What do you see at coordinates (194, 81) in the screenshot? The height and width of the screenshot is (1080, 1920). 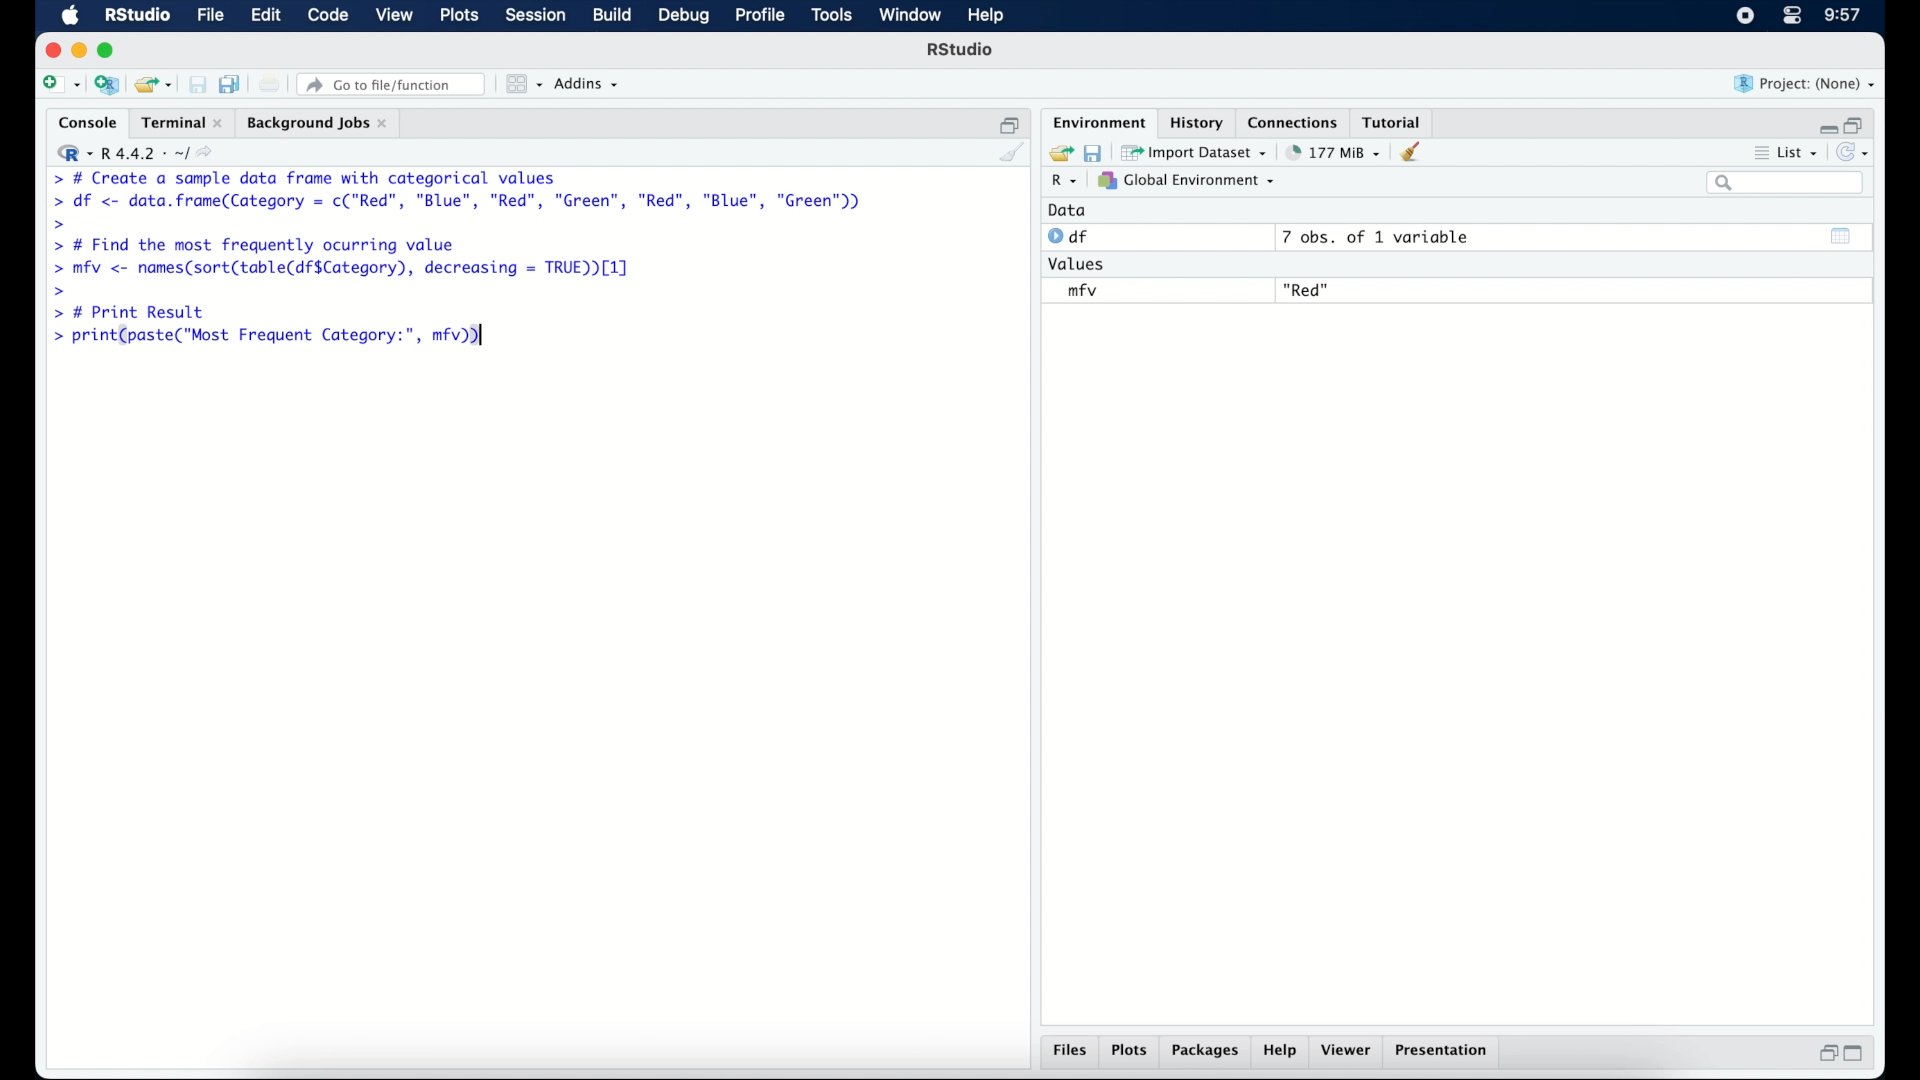 I see `save` at bounding box center [194, 81].